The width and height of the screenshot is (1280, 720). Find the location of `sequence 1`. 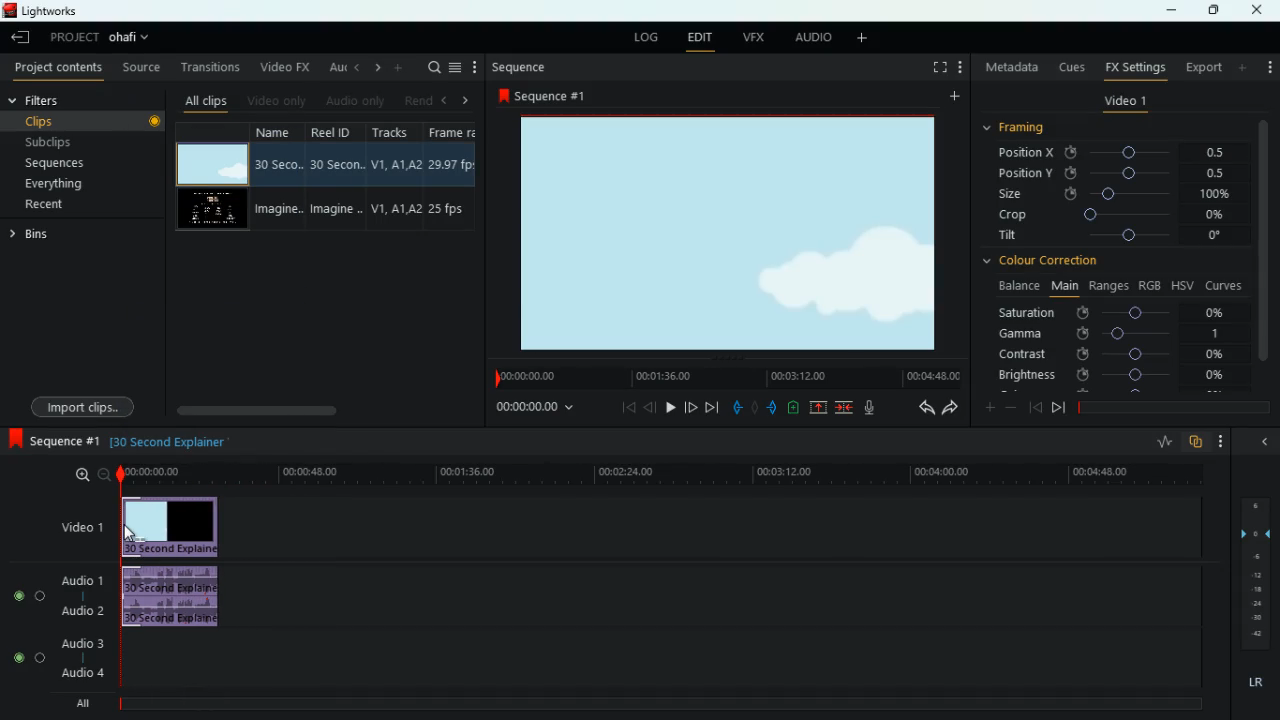

sequence 1 is located at coordinates (51, 439).